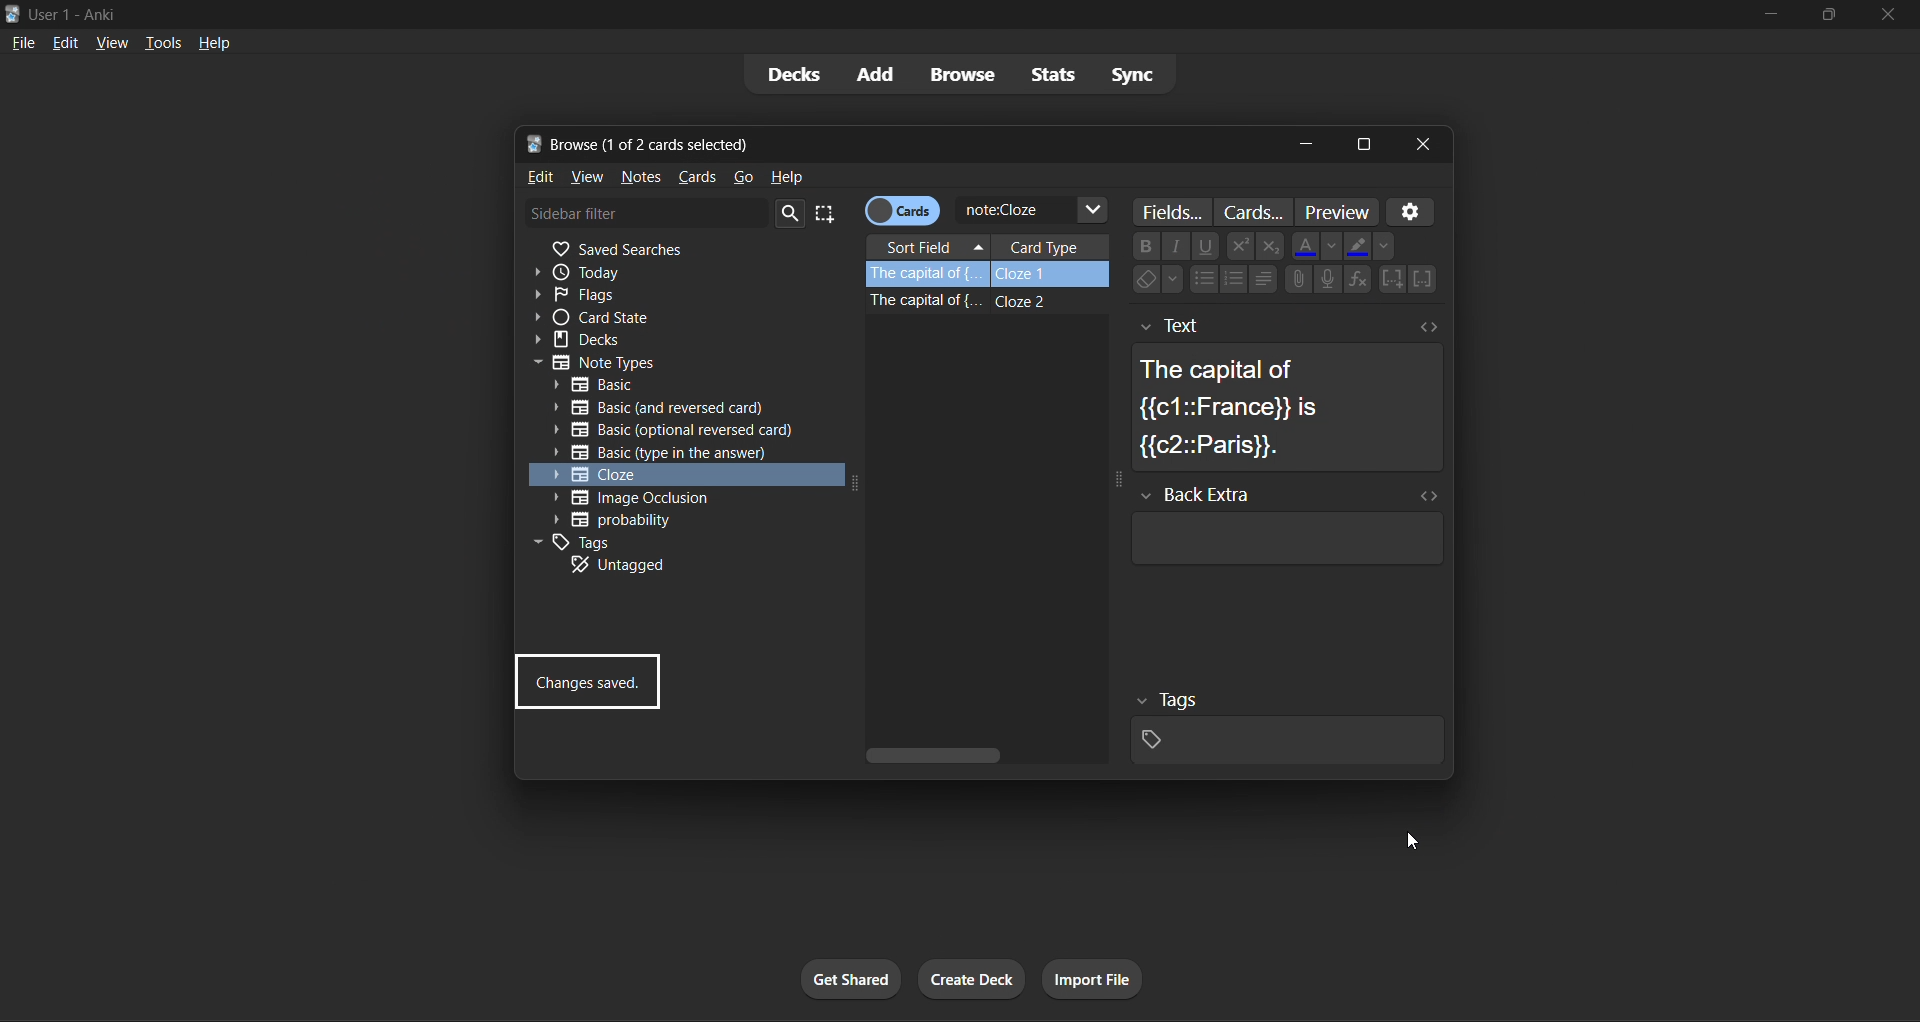 This screenshot has width=1920, height=1022. I want to click on image occlusion, so click(662, 496).